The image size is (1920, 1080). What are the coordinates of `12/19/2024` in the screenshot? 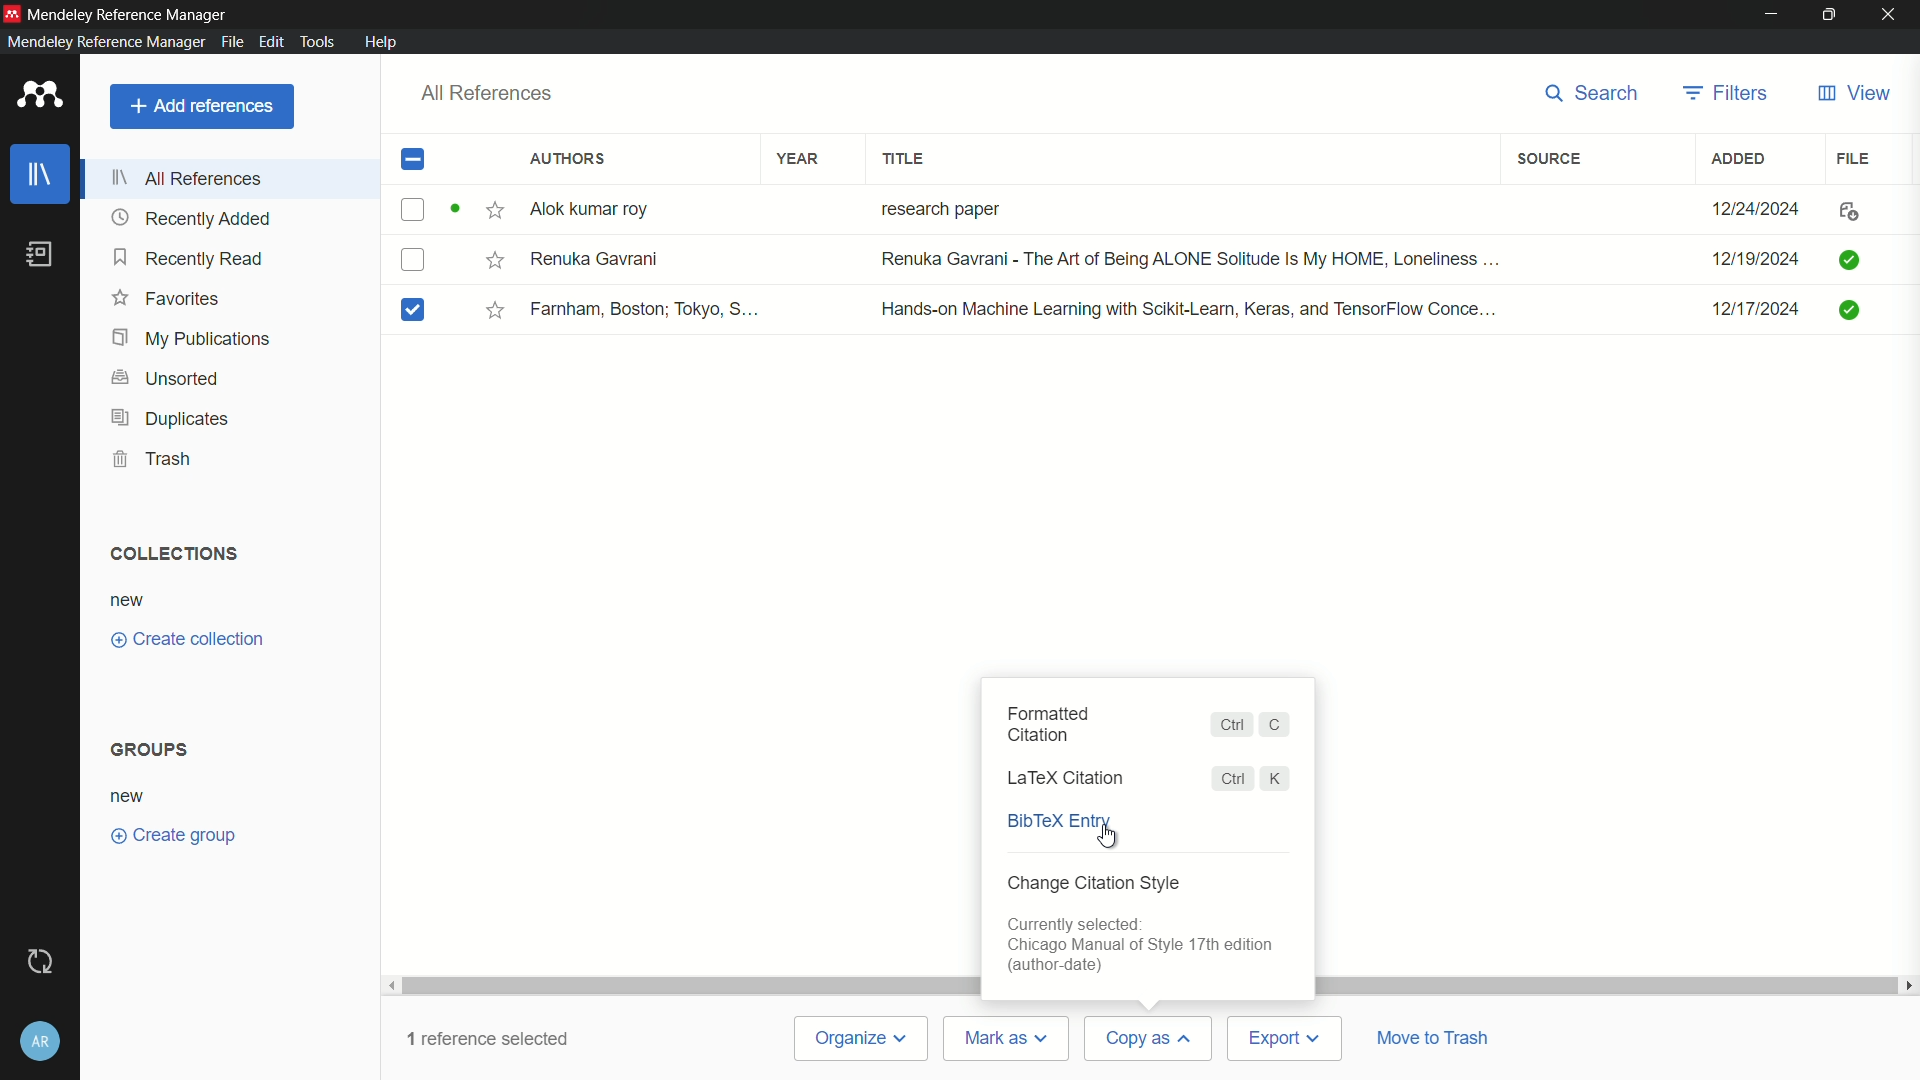 It's located at (1753, 257).